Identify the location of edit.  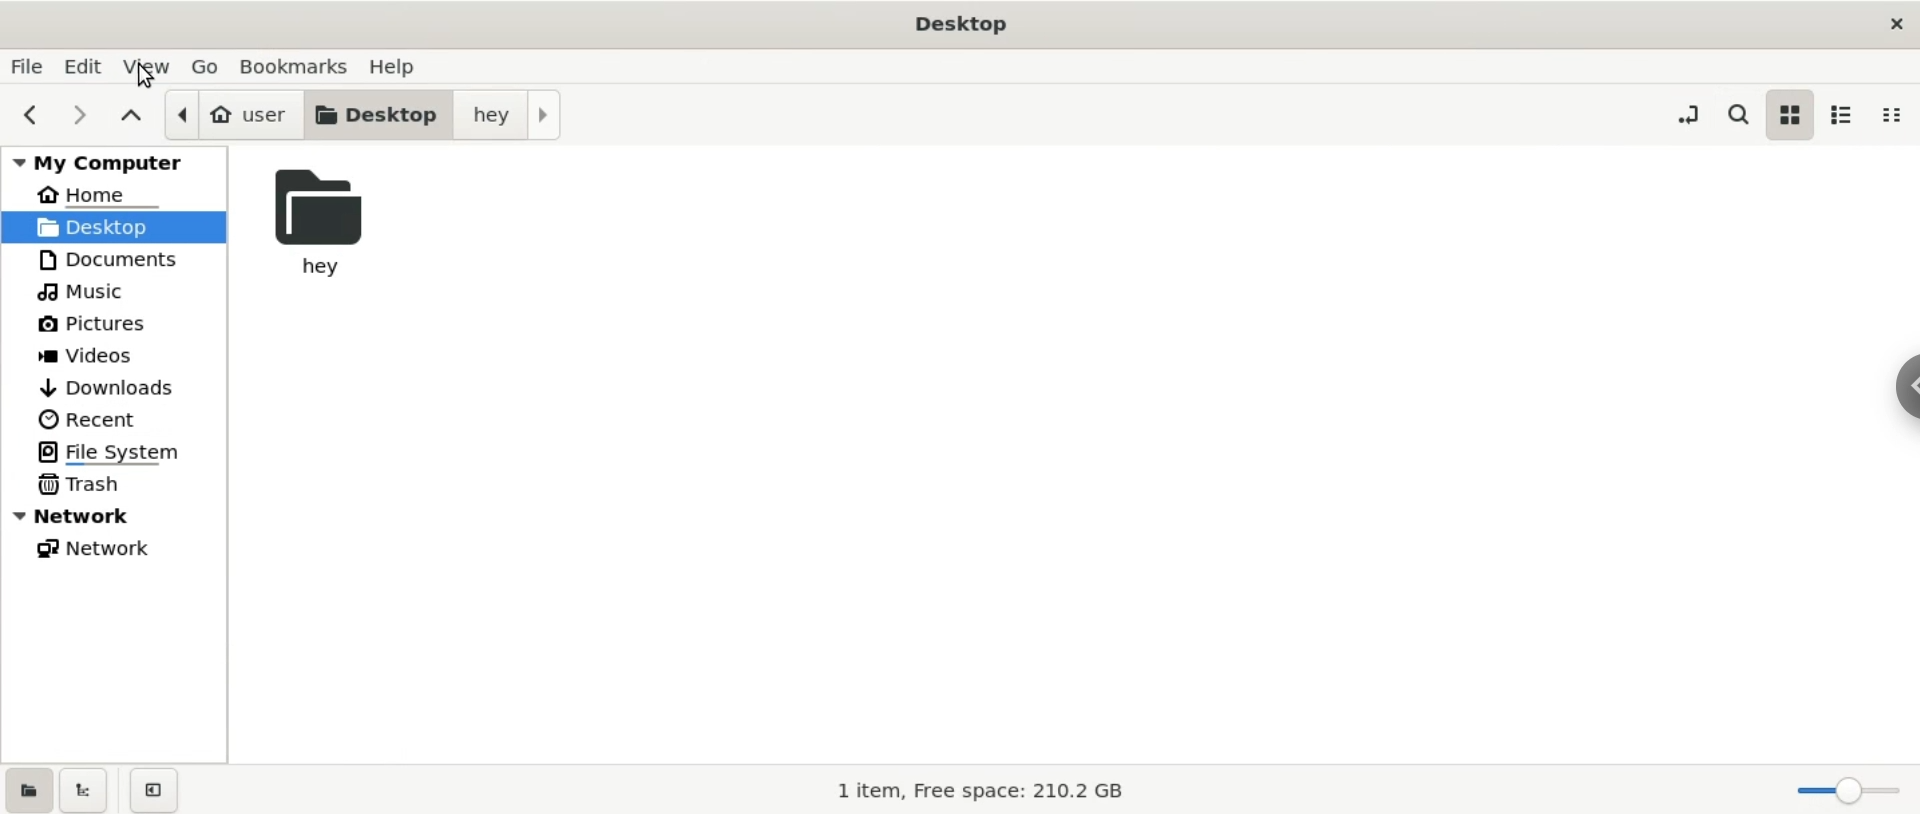
(90, 67).